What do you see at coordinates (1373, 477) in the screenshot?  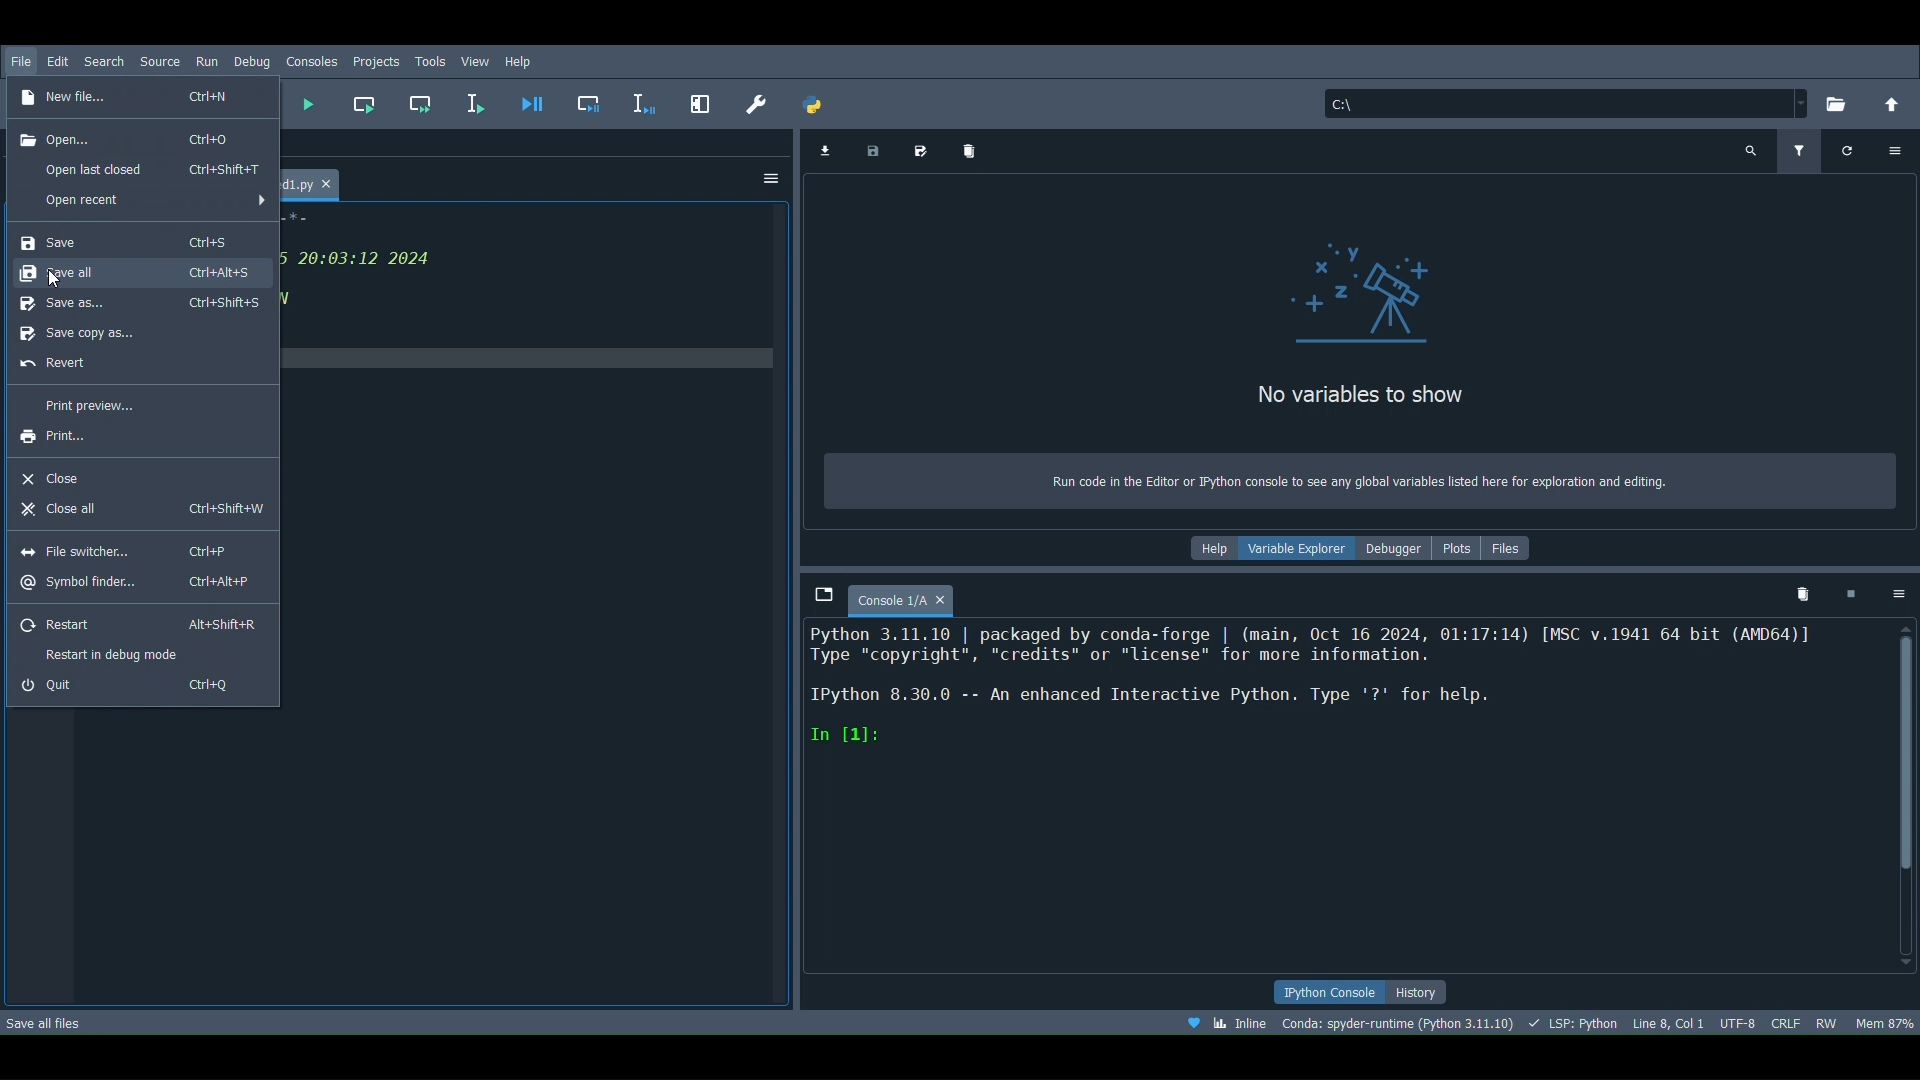 I see `Run code in the Edtur or Pythos console to see any global variables isted here for exploration and editing` at bounding box center [1373, 477].